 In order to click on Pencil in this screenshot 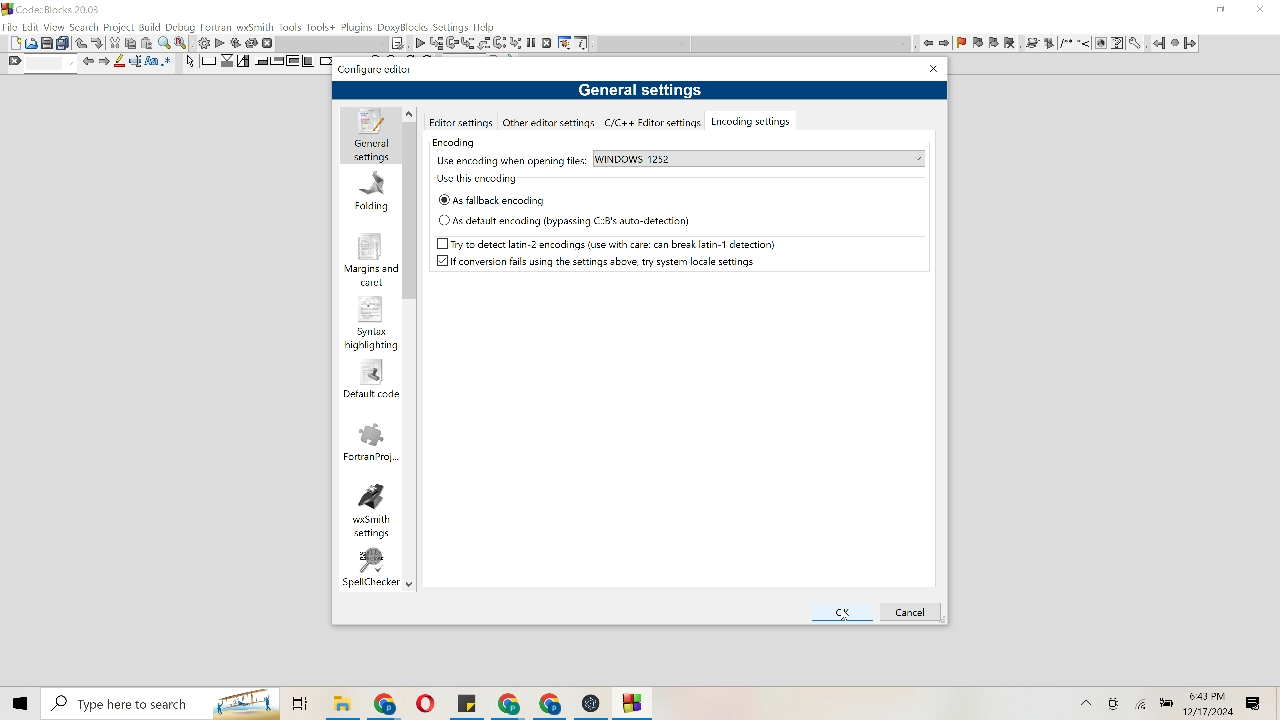, I will do `click(121, 61)`.